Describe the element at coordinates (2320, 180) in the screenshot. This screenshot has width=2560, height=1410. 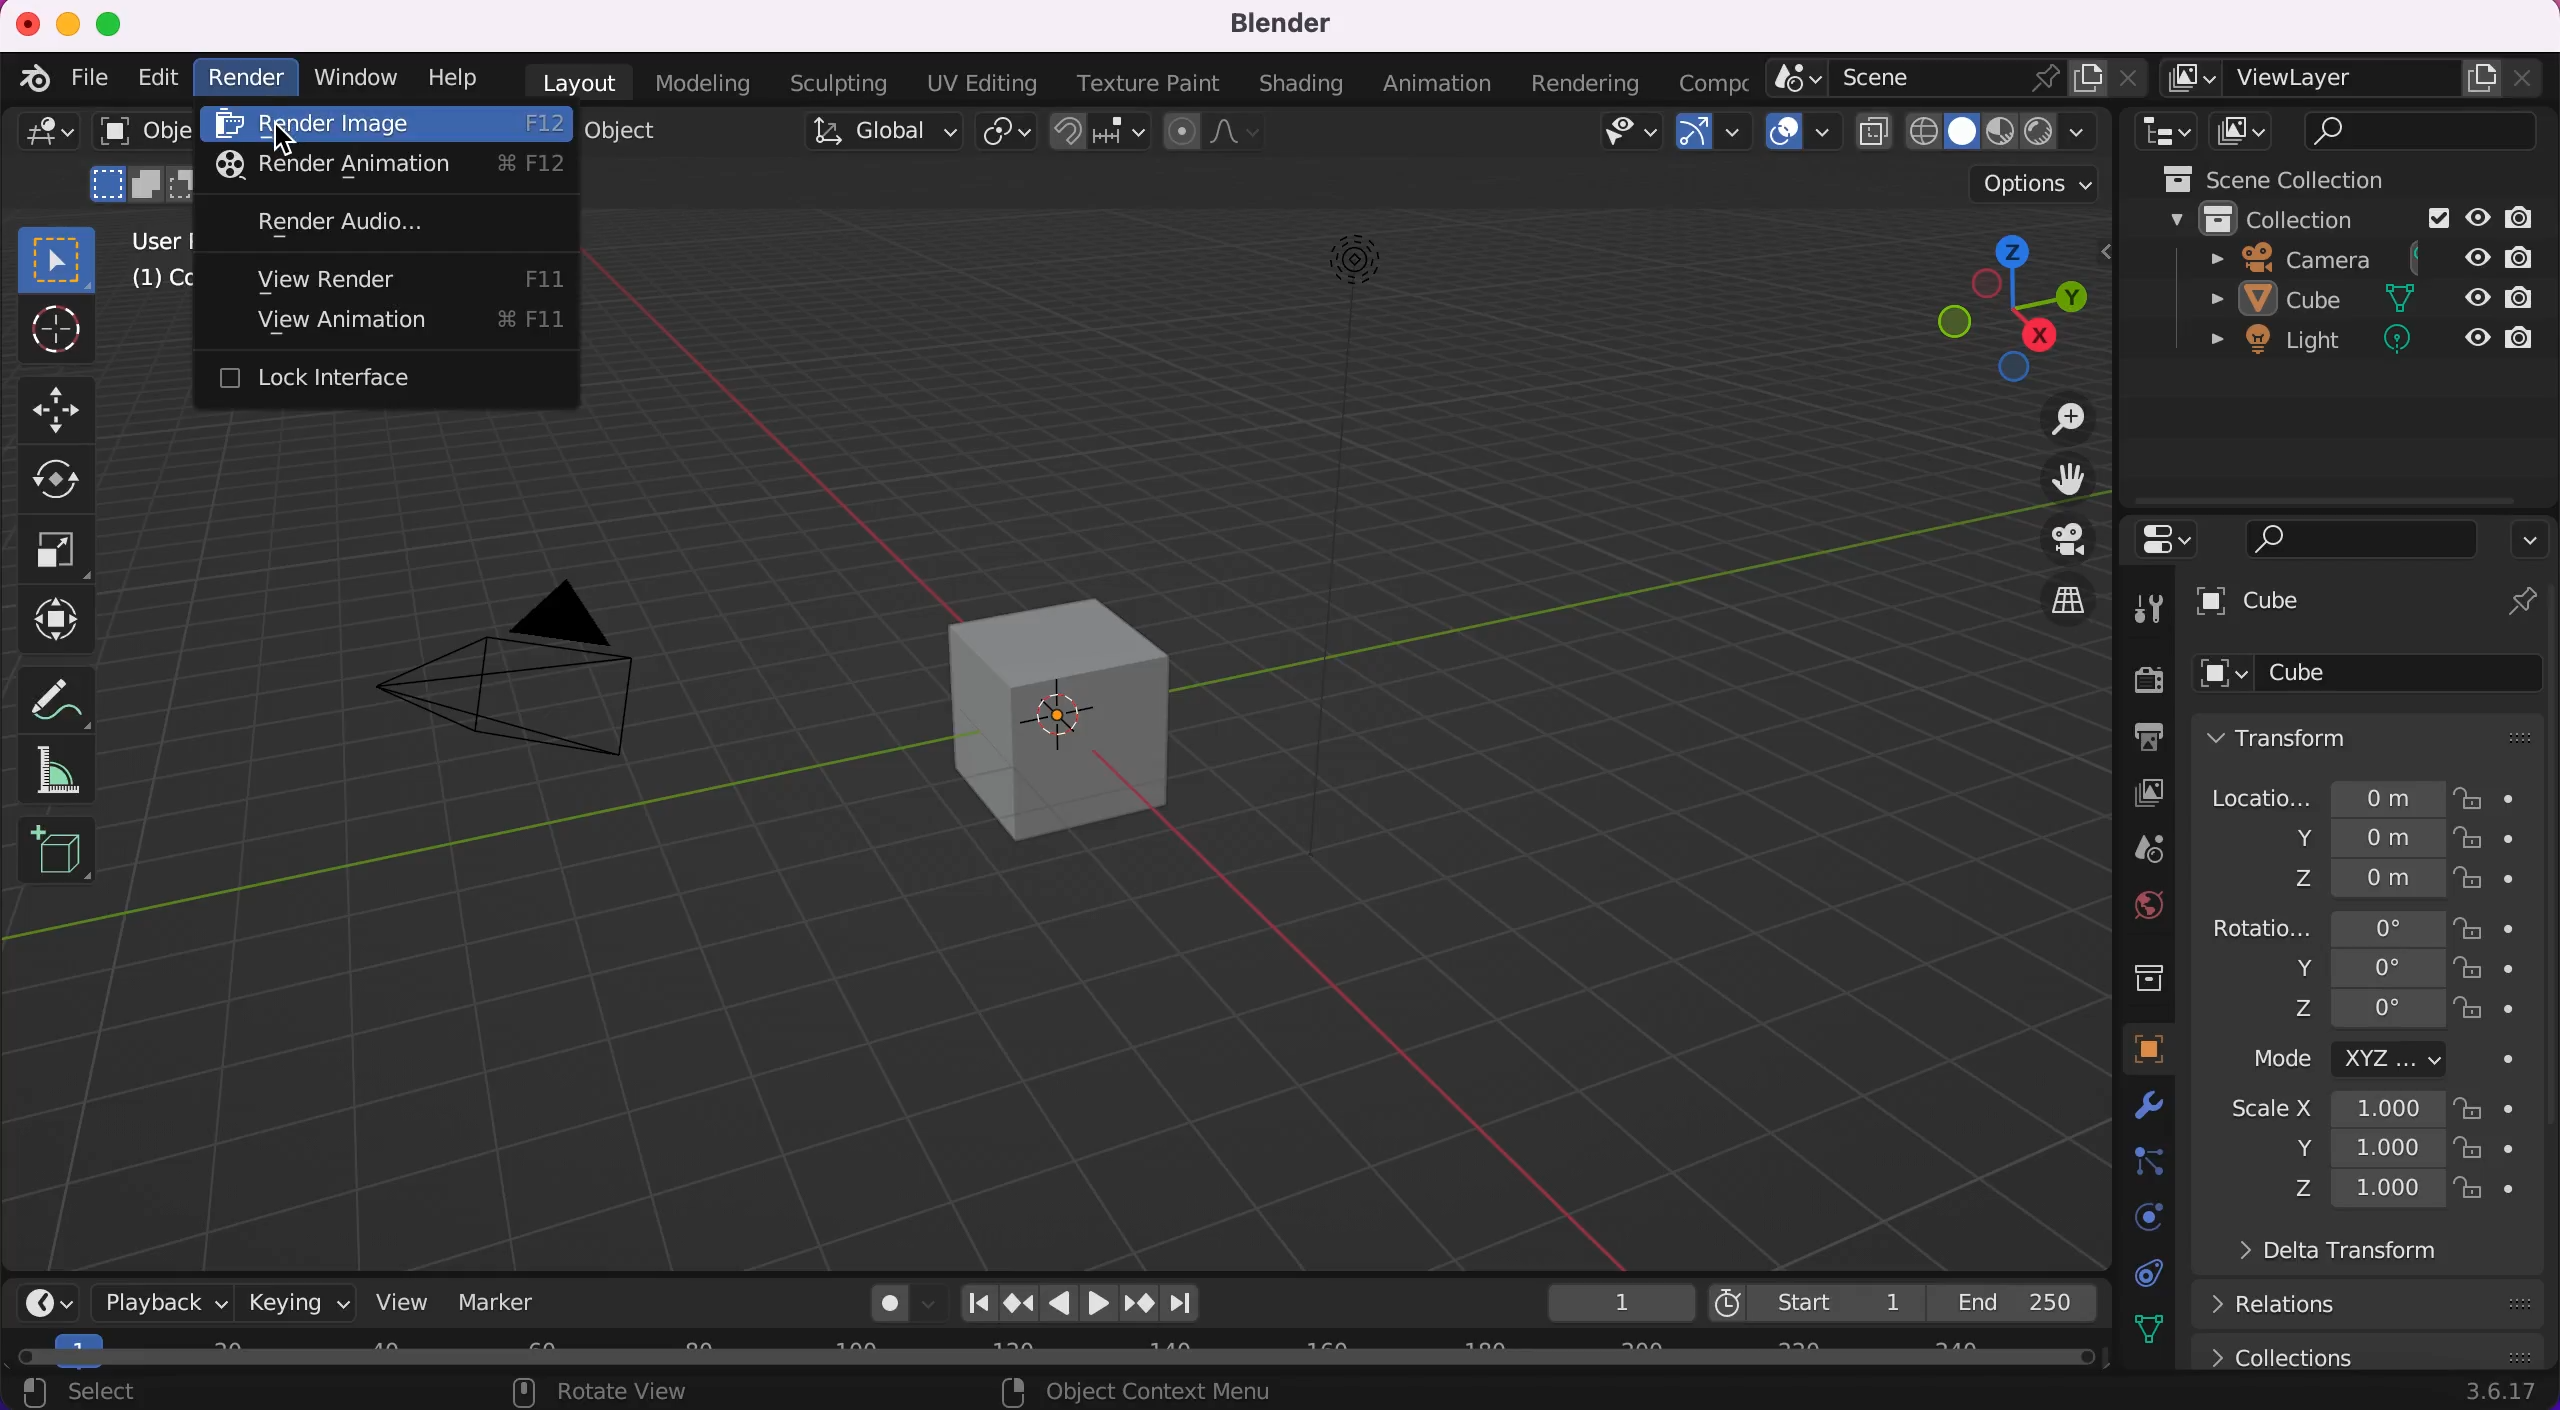
I see `scene collection` at that location.